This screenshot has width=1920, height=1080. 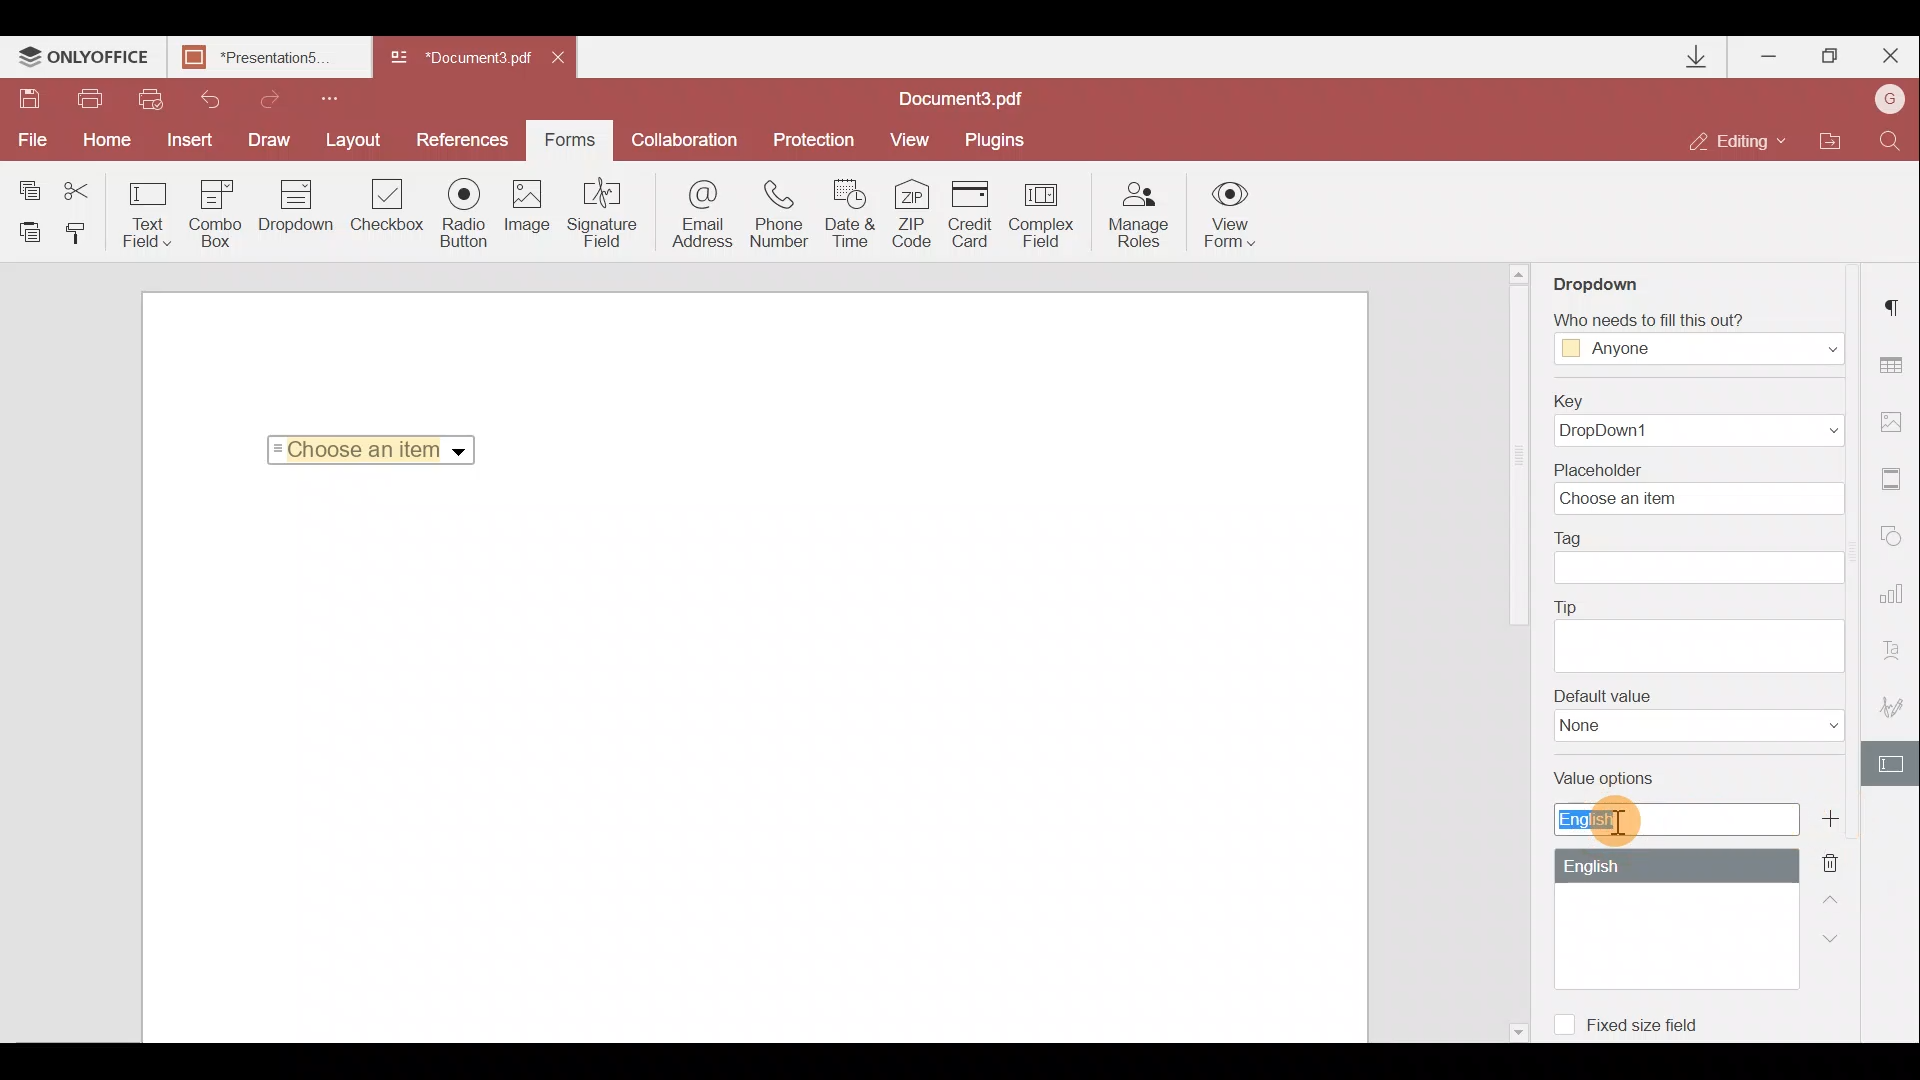 What do you see at coordinates (1698, 633) in the screenshot?
I see `Tip` at bounding box center [1698, 633].